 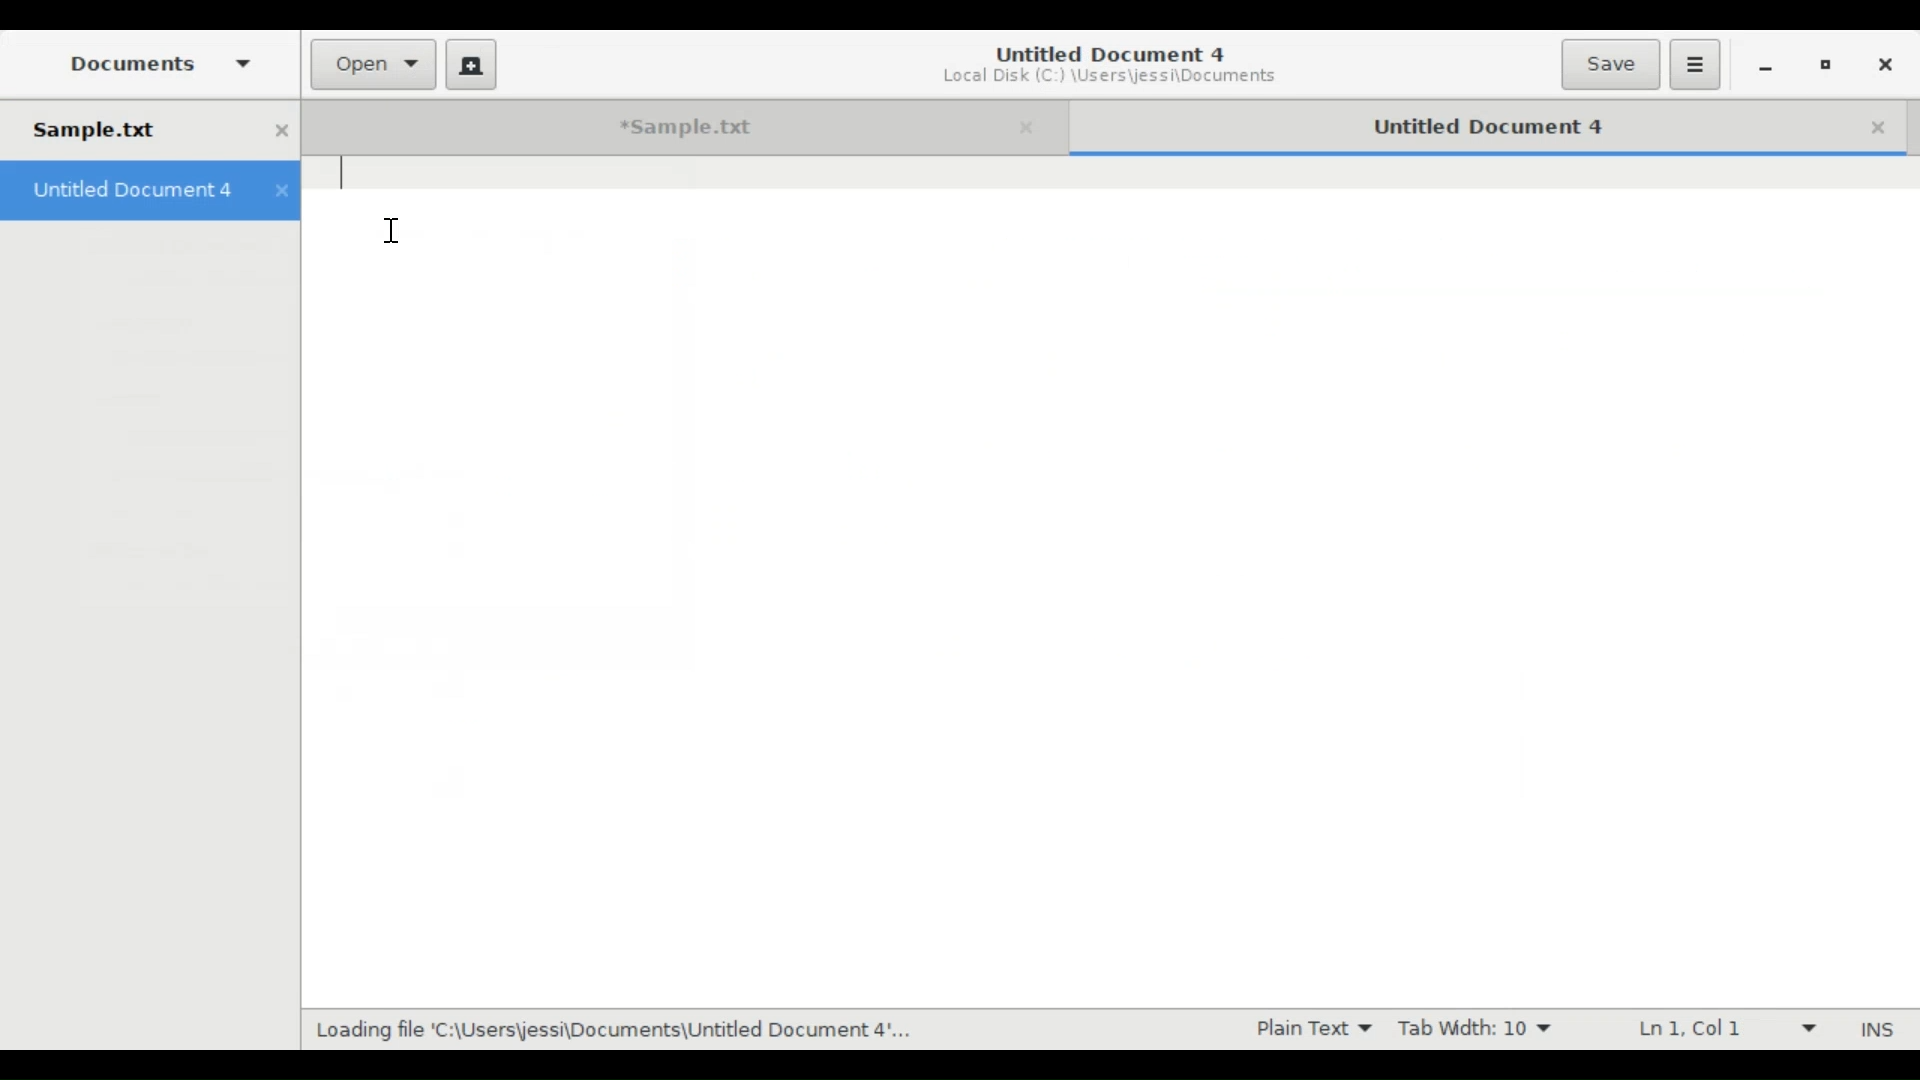 What do you see at coordinates (1109, 79) in the screenshot?
I see `Local Disk (C:) \Users\jessi\Documents` at bounding box center [1109, 79].